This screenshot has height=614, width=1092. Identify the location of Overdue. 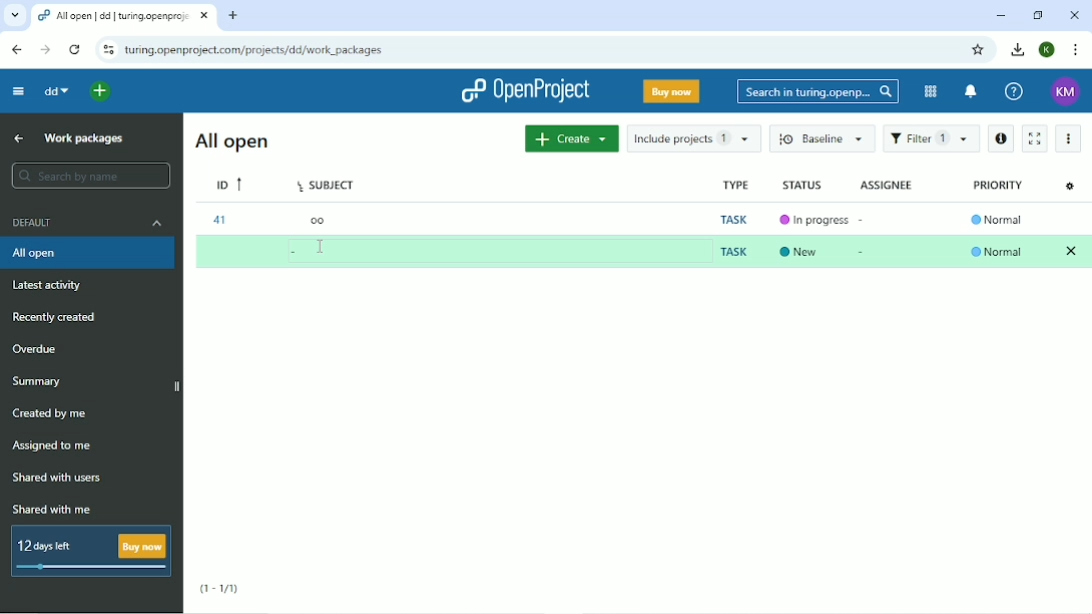
(34, 347).